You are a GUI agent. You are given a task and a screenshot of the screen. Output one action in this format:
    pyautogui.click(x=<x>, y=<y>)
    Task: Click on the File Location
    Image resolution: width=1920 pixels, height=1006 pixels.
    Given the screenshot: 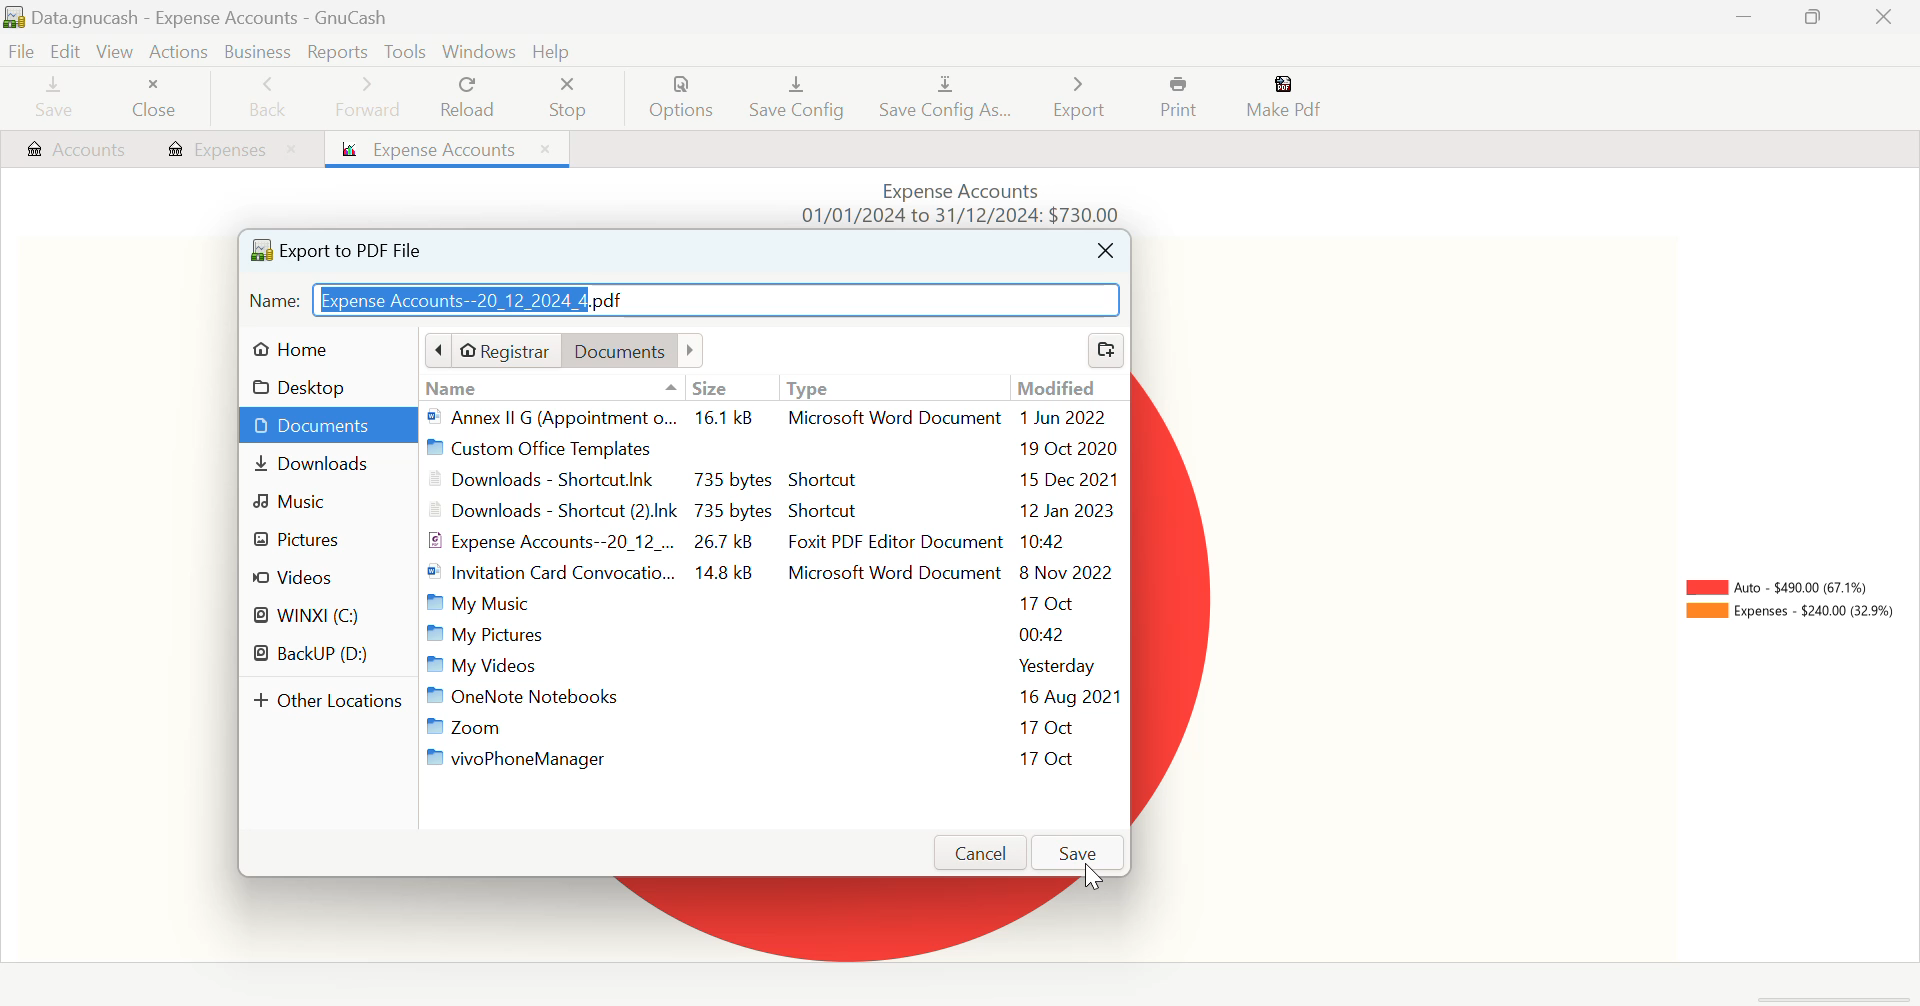 What is the action you would take?
    pyautogui.click(x=563, y=351)
    